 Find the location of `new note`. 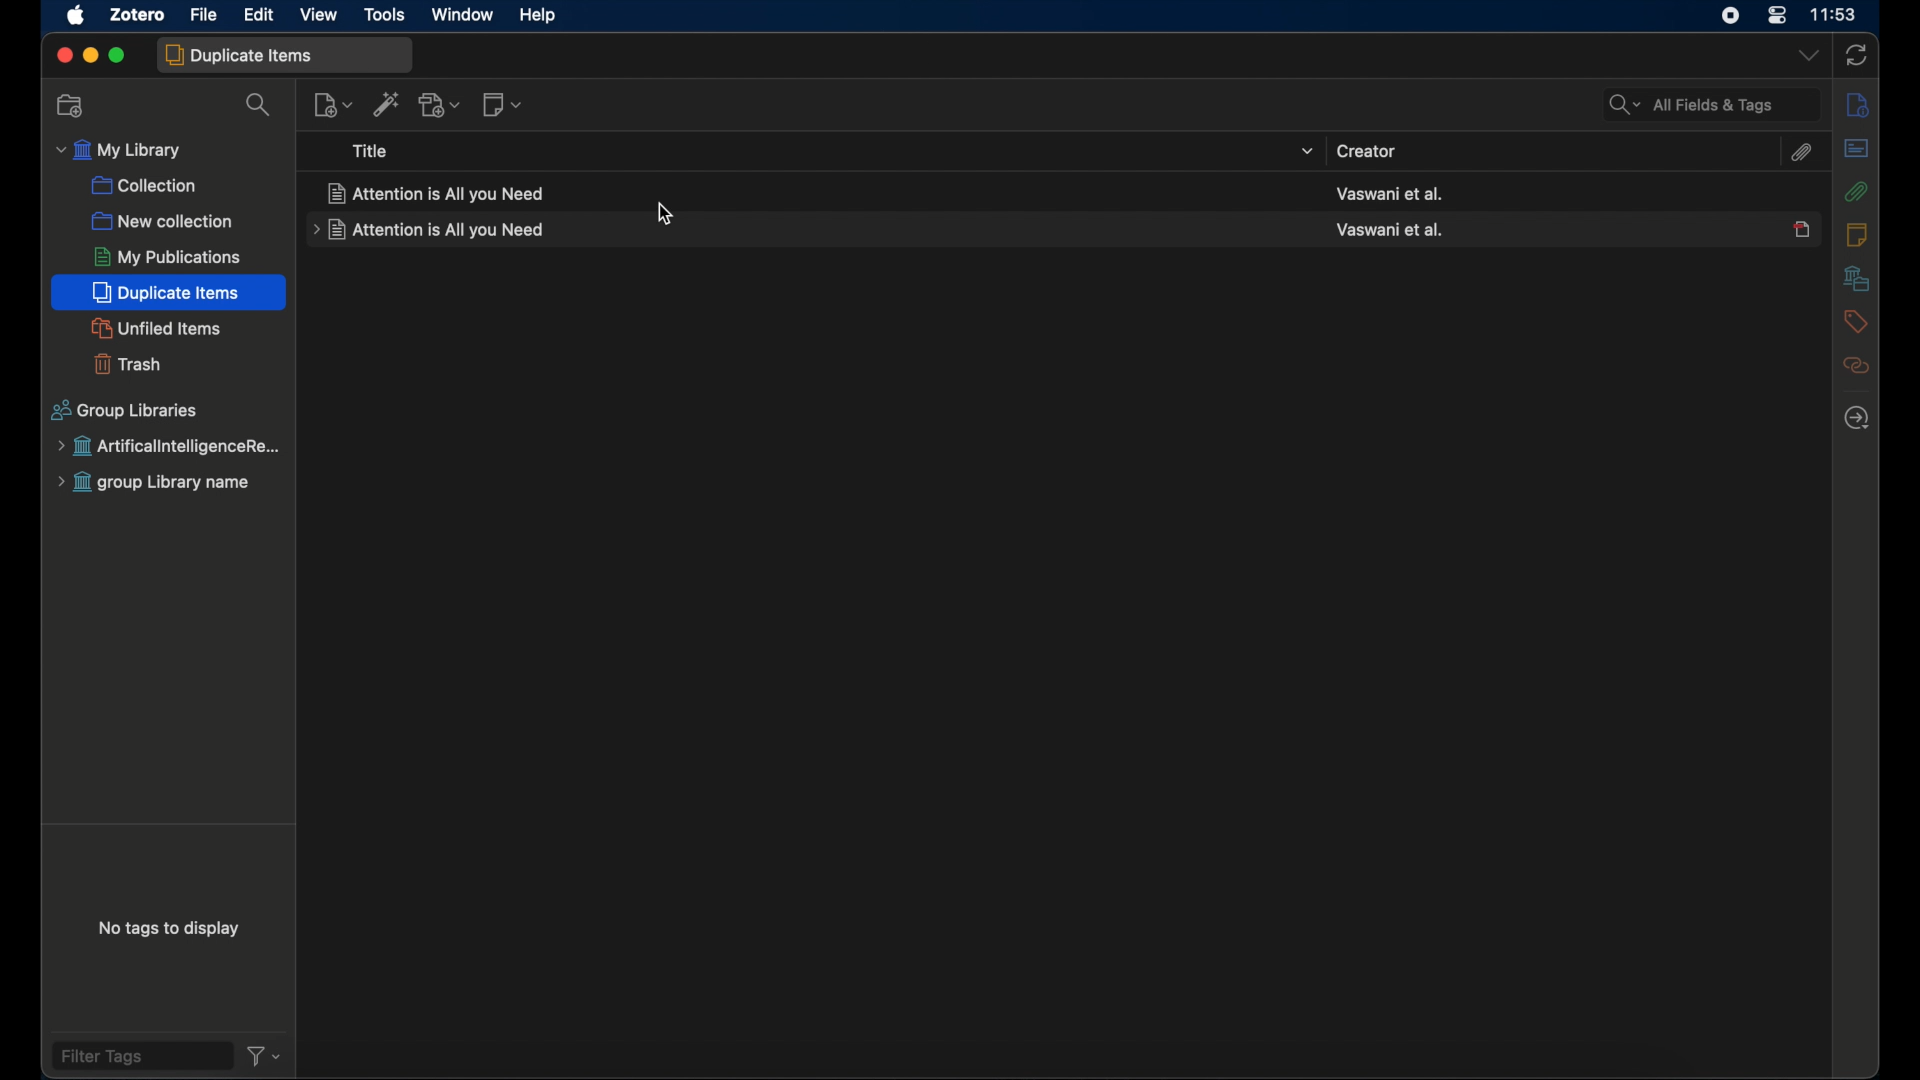

new note is located at coordinates (503, 105).